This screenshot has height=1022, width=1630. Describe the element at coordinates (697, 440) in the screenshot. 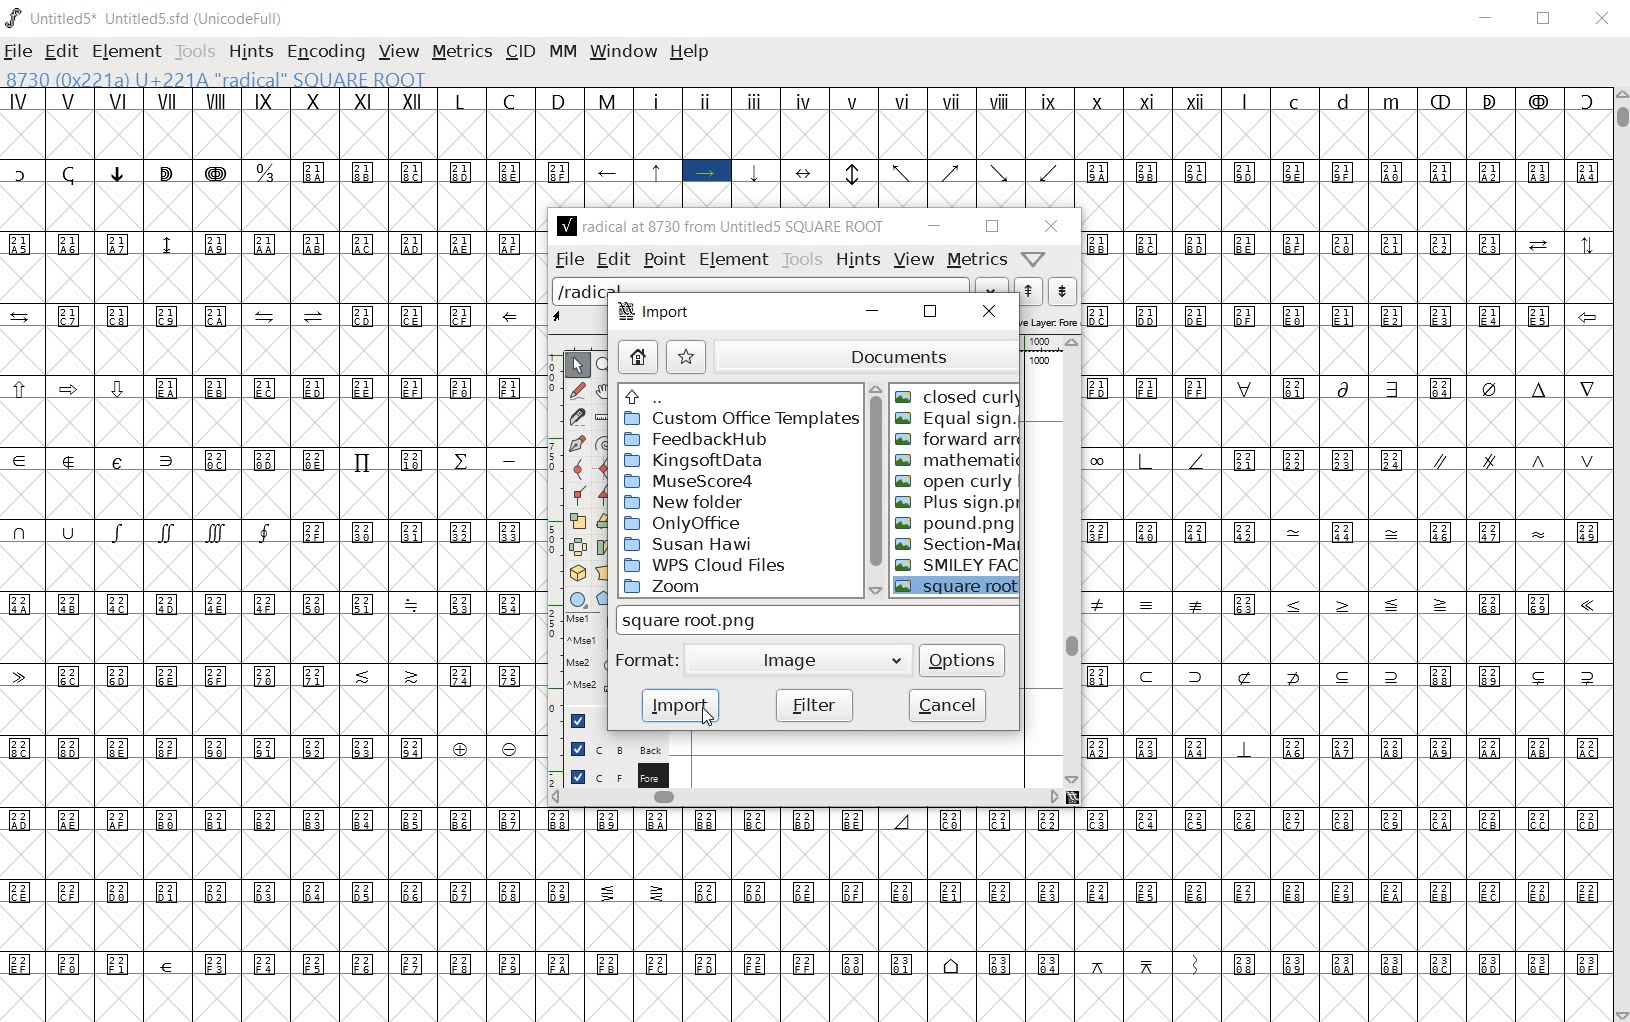

I see `FeedbackHub` at that location.